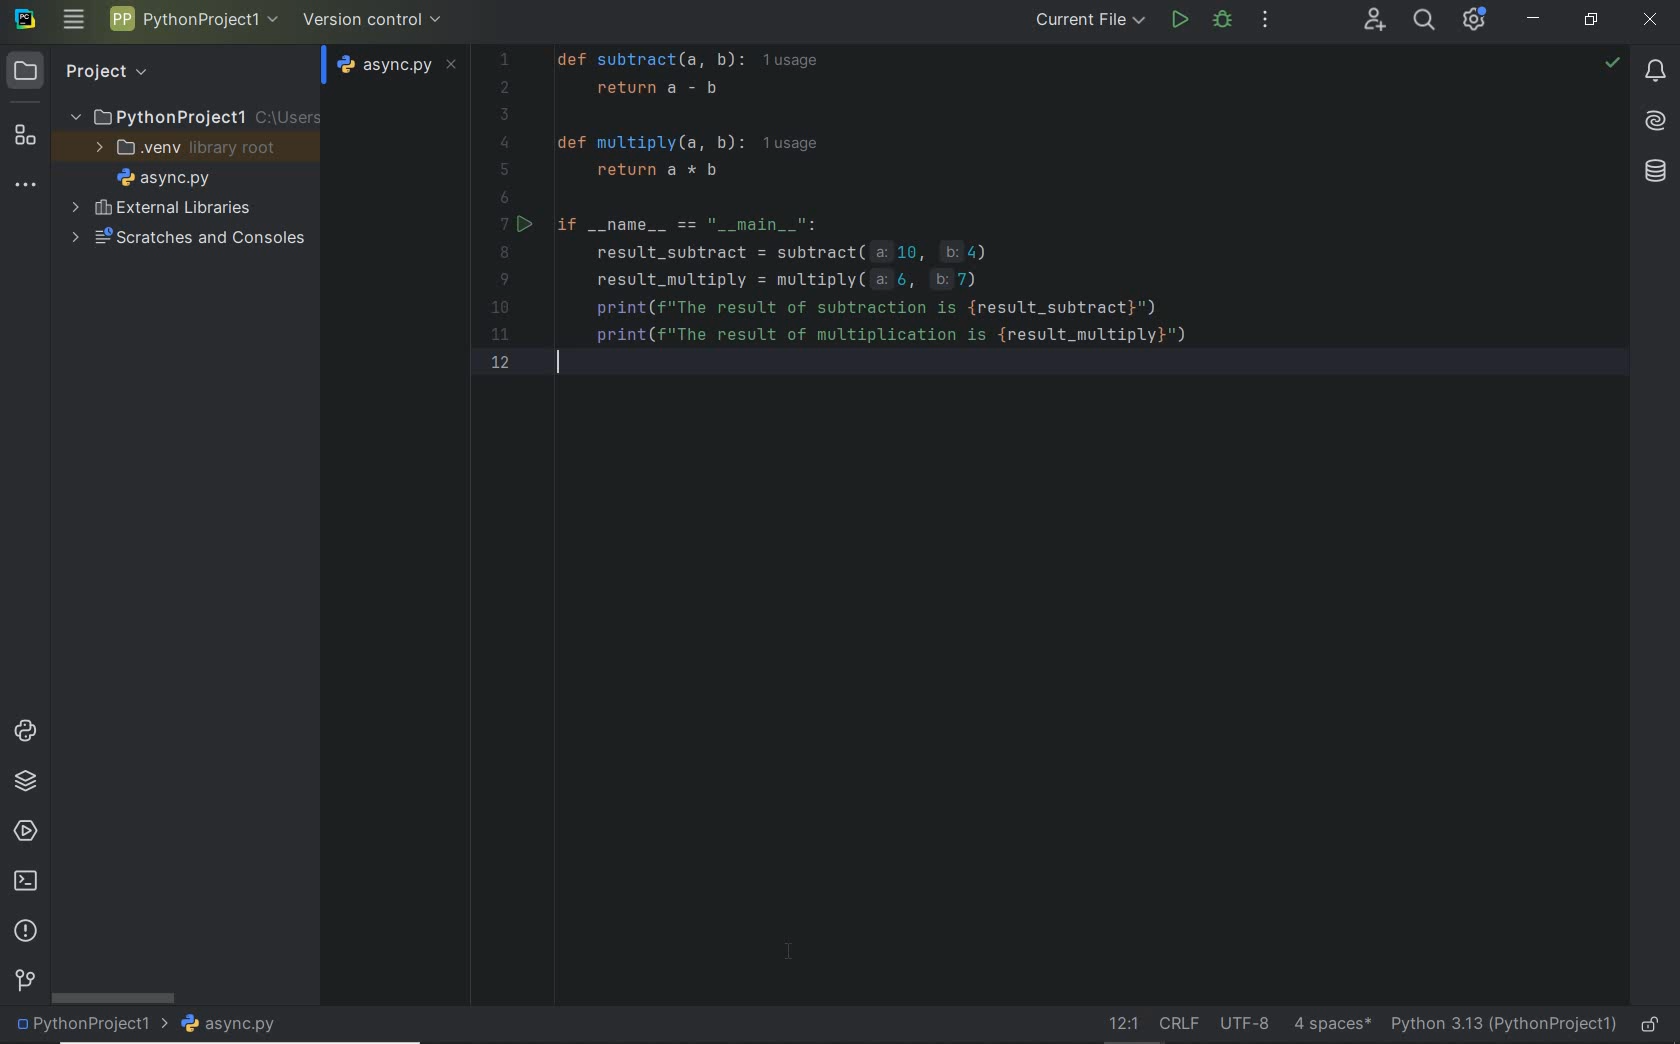 This screenshot has width=1680, height=1044. I want to click on run, so click(1179, 22).